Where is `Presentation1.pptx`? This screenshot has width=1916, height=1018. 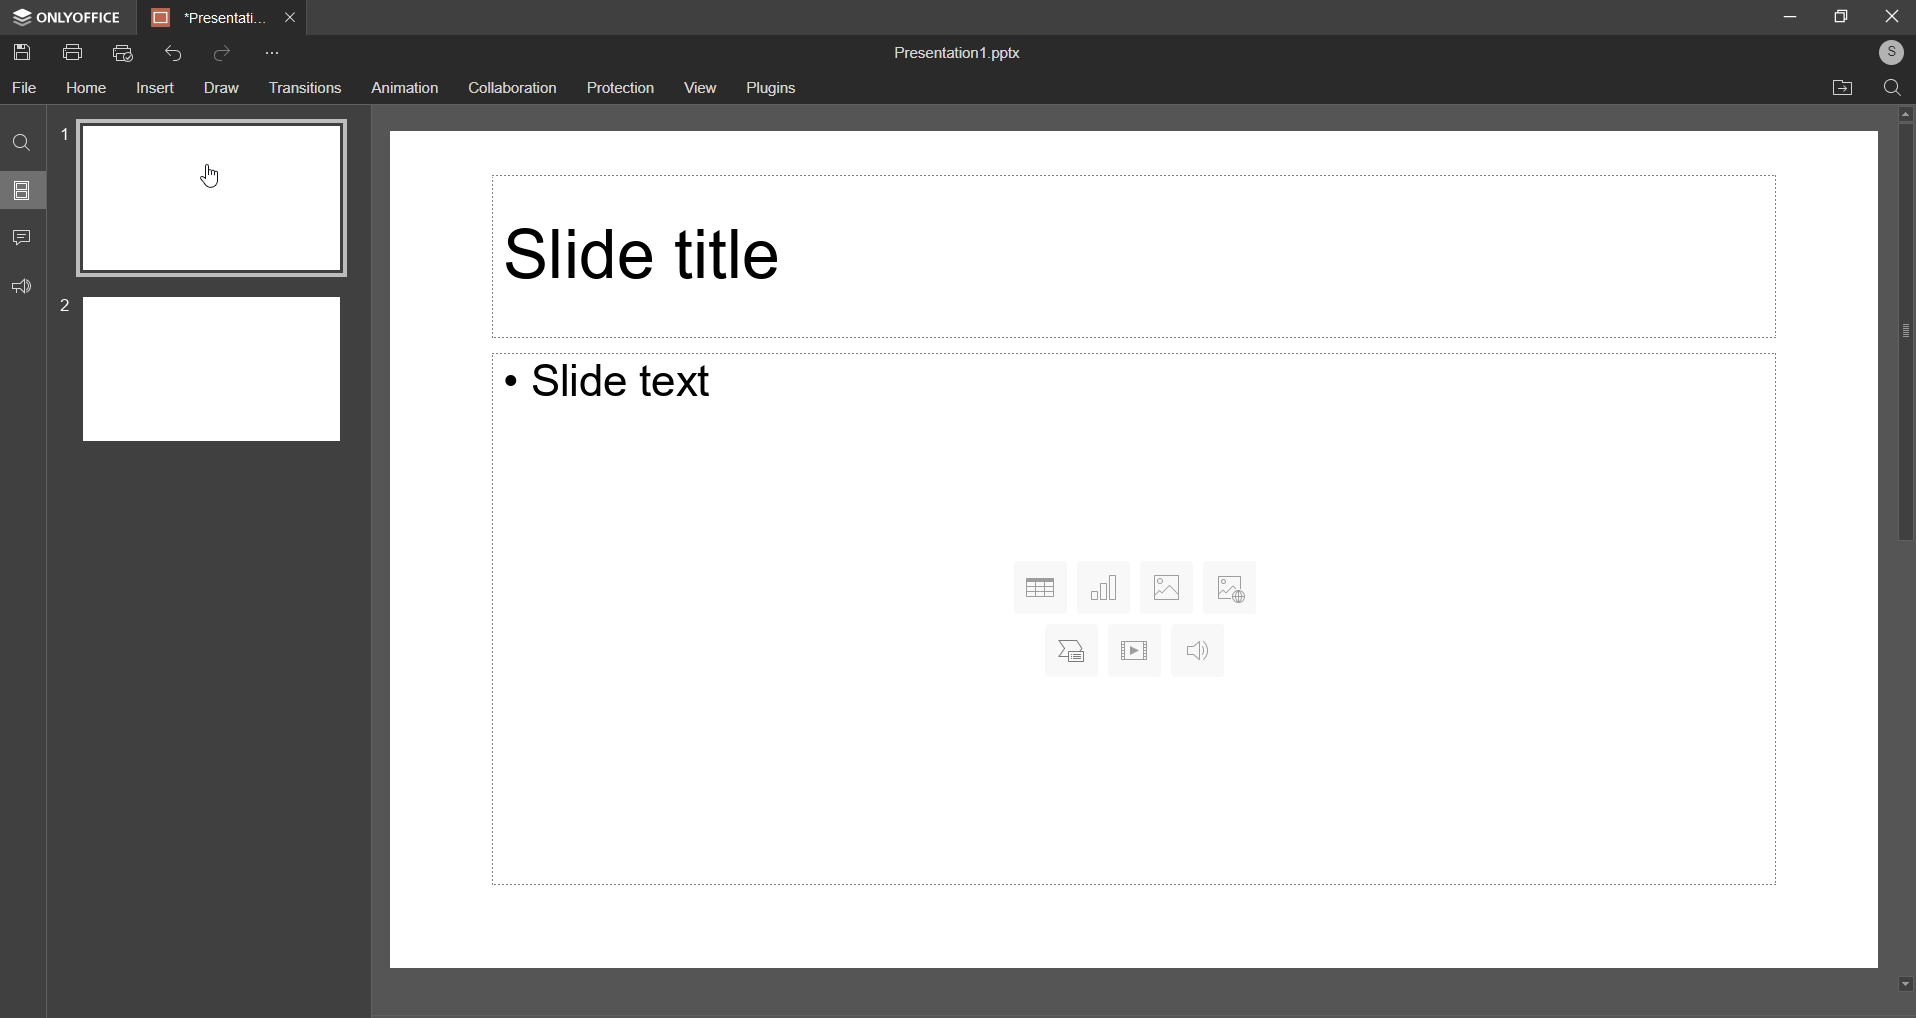
Presentation1.pptx is located at coordinates (956, 53).